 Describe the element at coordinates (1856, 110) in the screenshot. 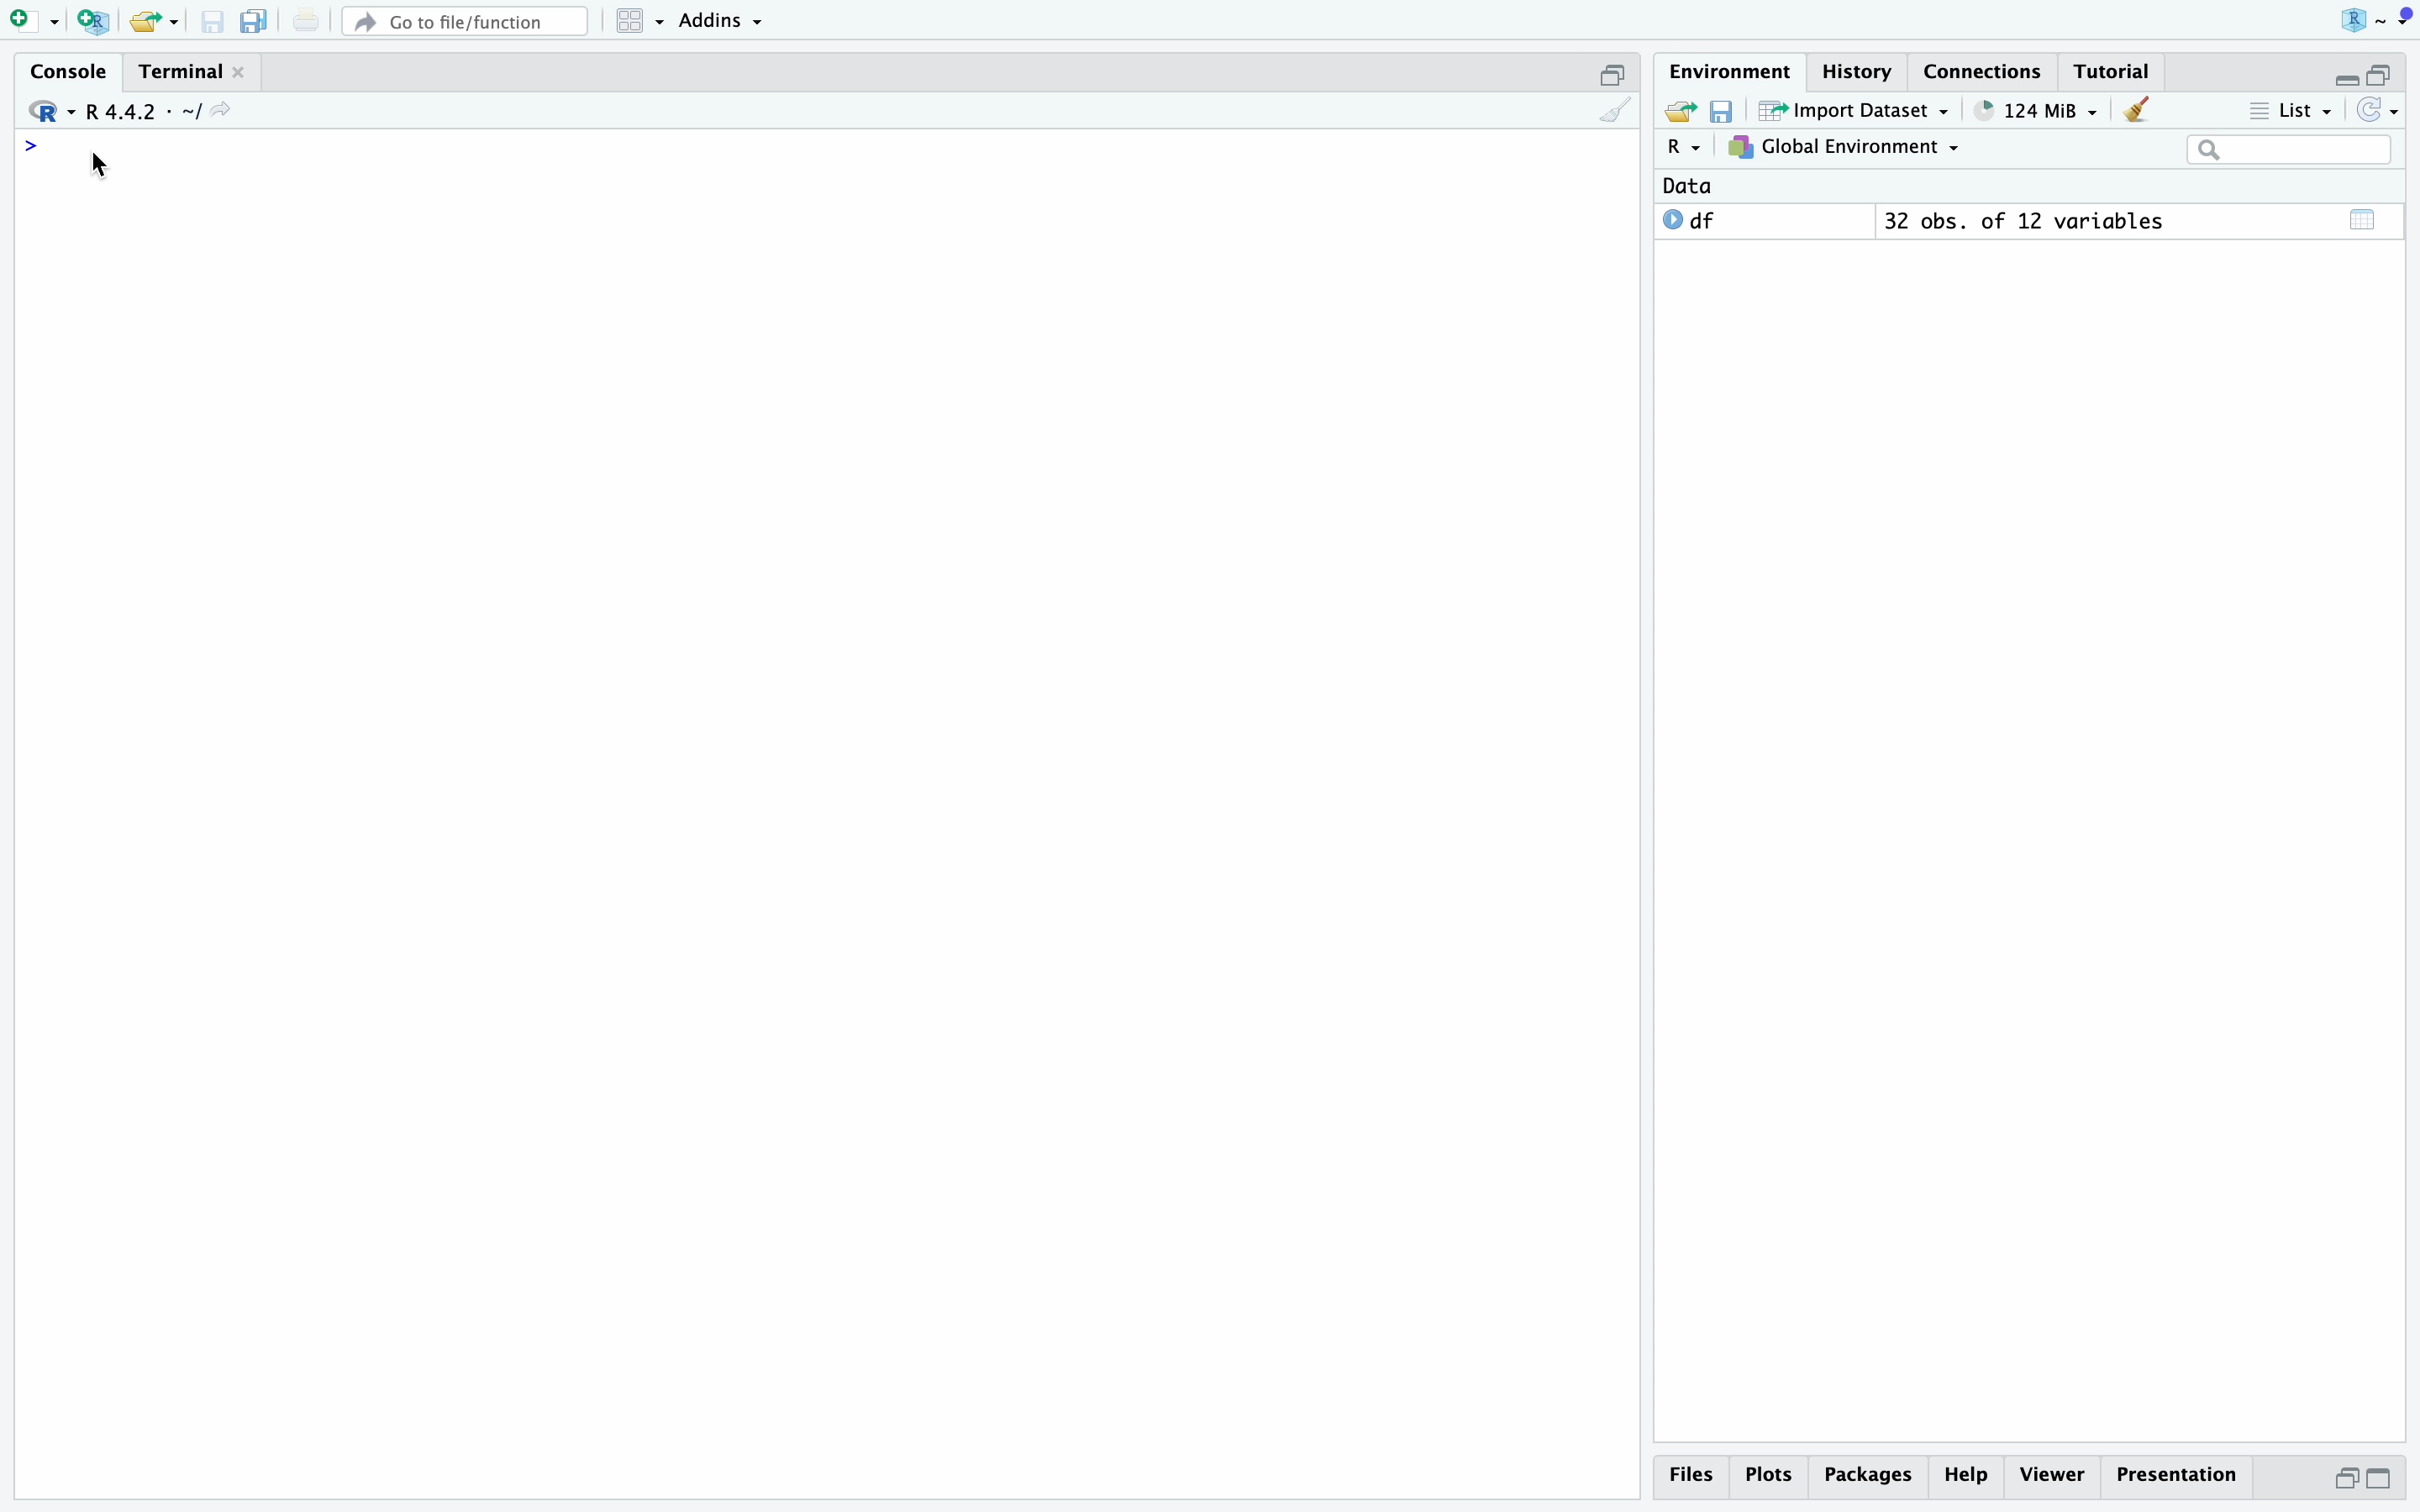

I see `Import datasets` at that location.